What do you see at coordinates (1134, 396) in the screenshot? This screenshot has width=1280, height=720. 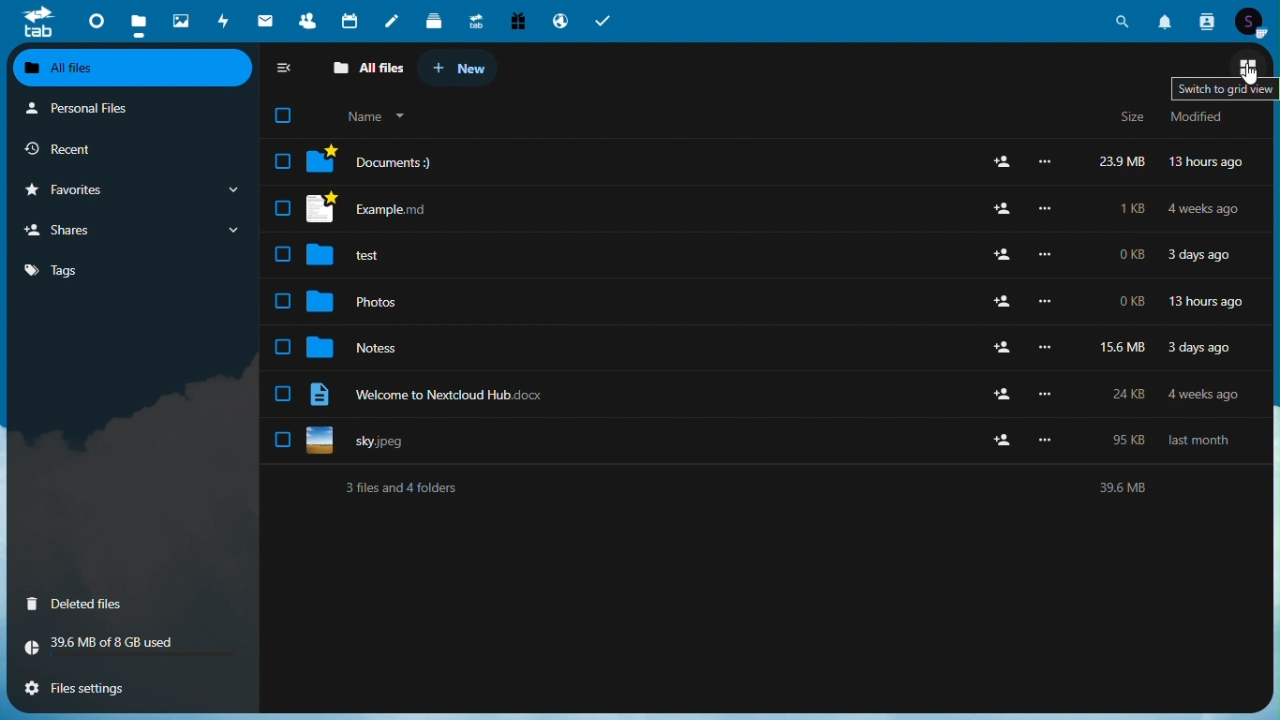 I see `24kb` at bounding box center [1134, 396].